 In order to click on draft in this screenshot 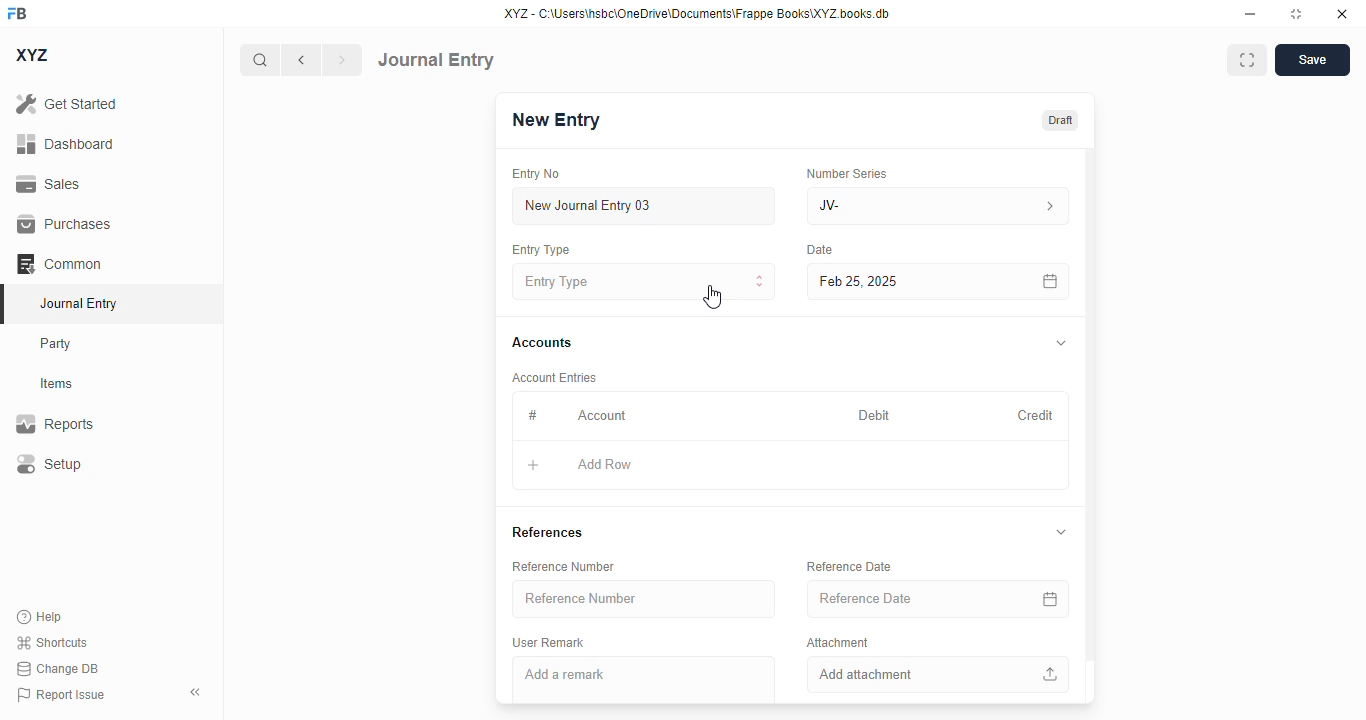, I will do `click(1061, 121)`.